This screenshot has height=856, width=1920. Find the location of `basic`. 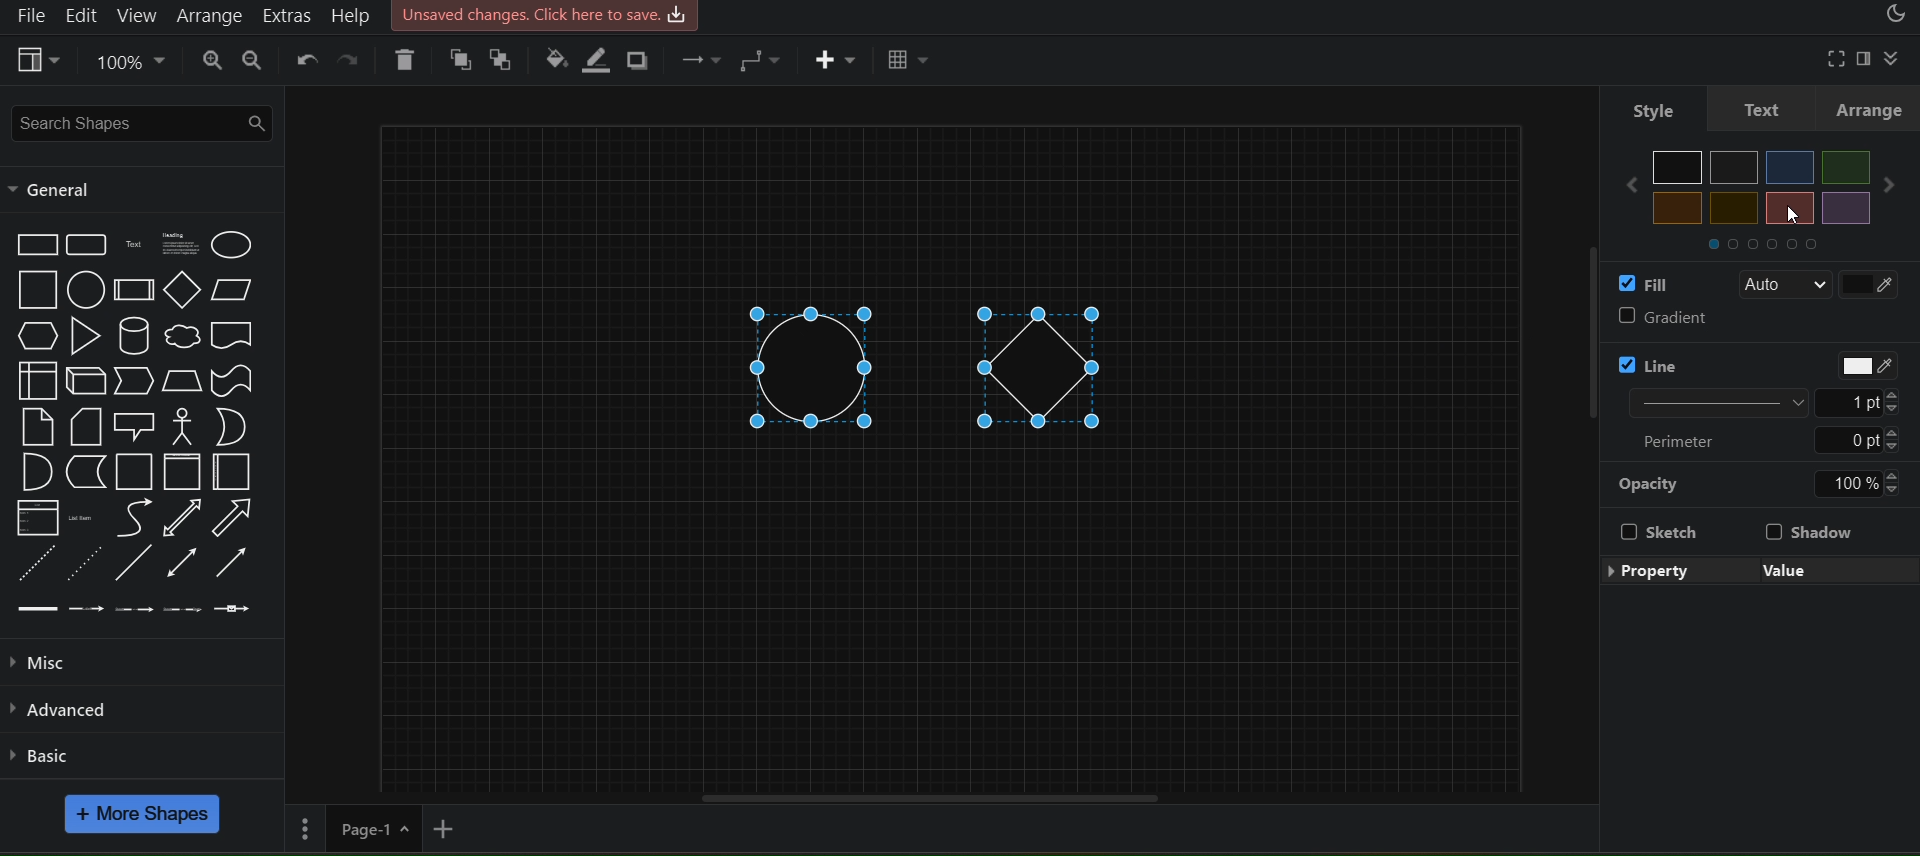

basic is located at coordinates (144, 761).